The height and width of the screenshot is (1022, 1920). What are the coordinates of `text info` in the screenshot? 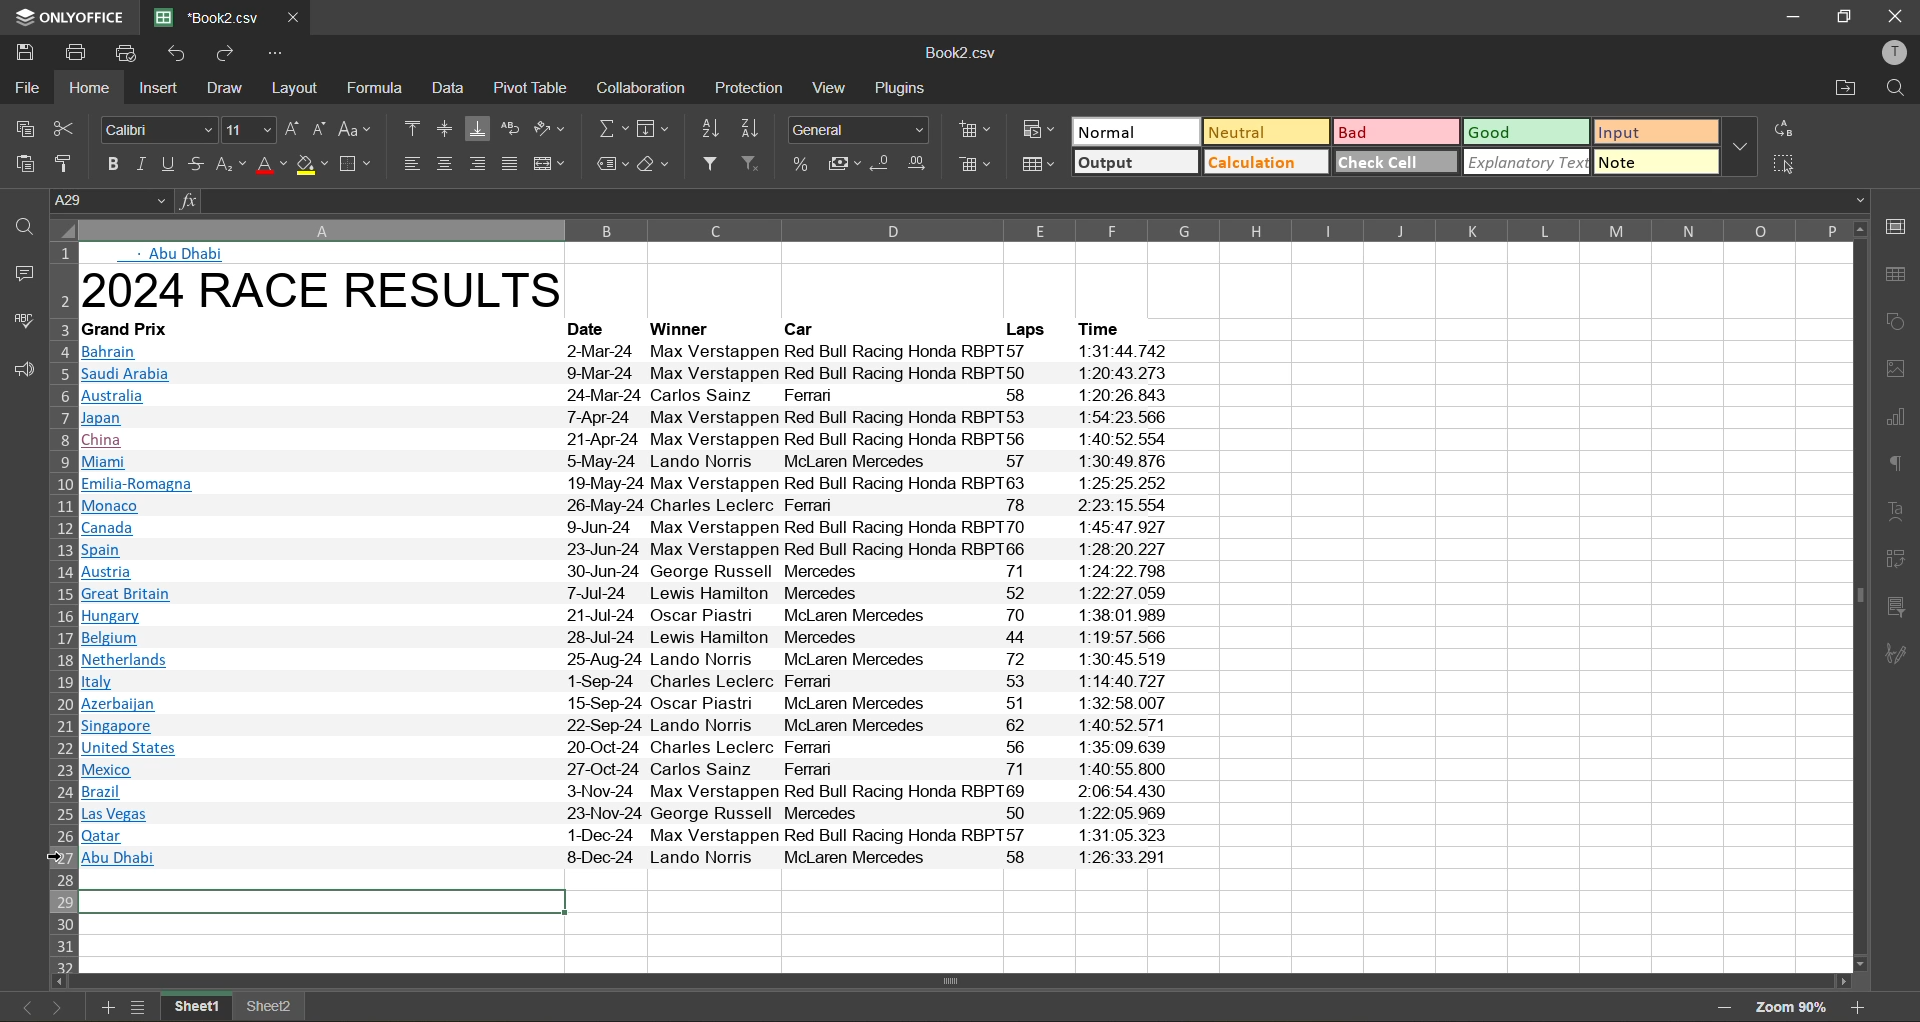 It's located at (626, 856).